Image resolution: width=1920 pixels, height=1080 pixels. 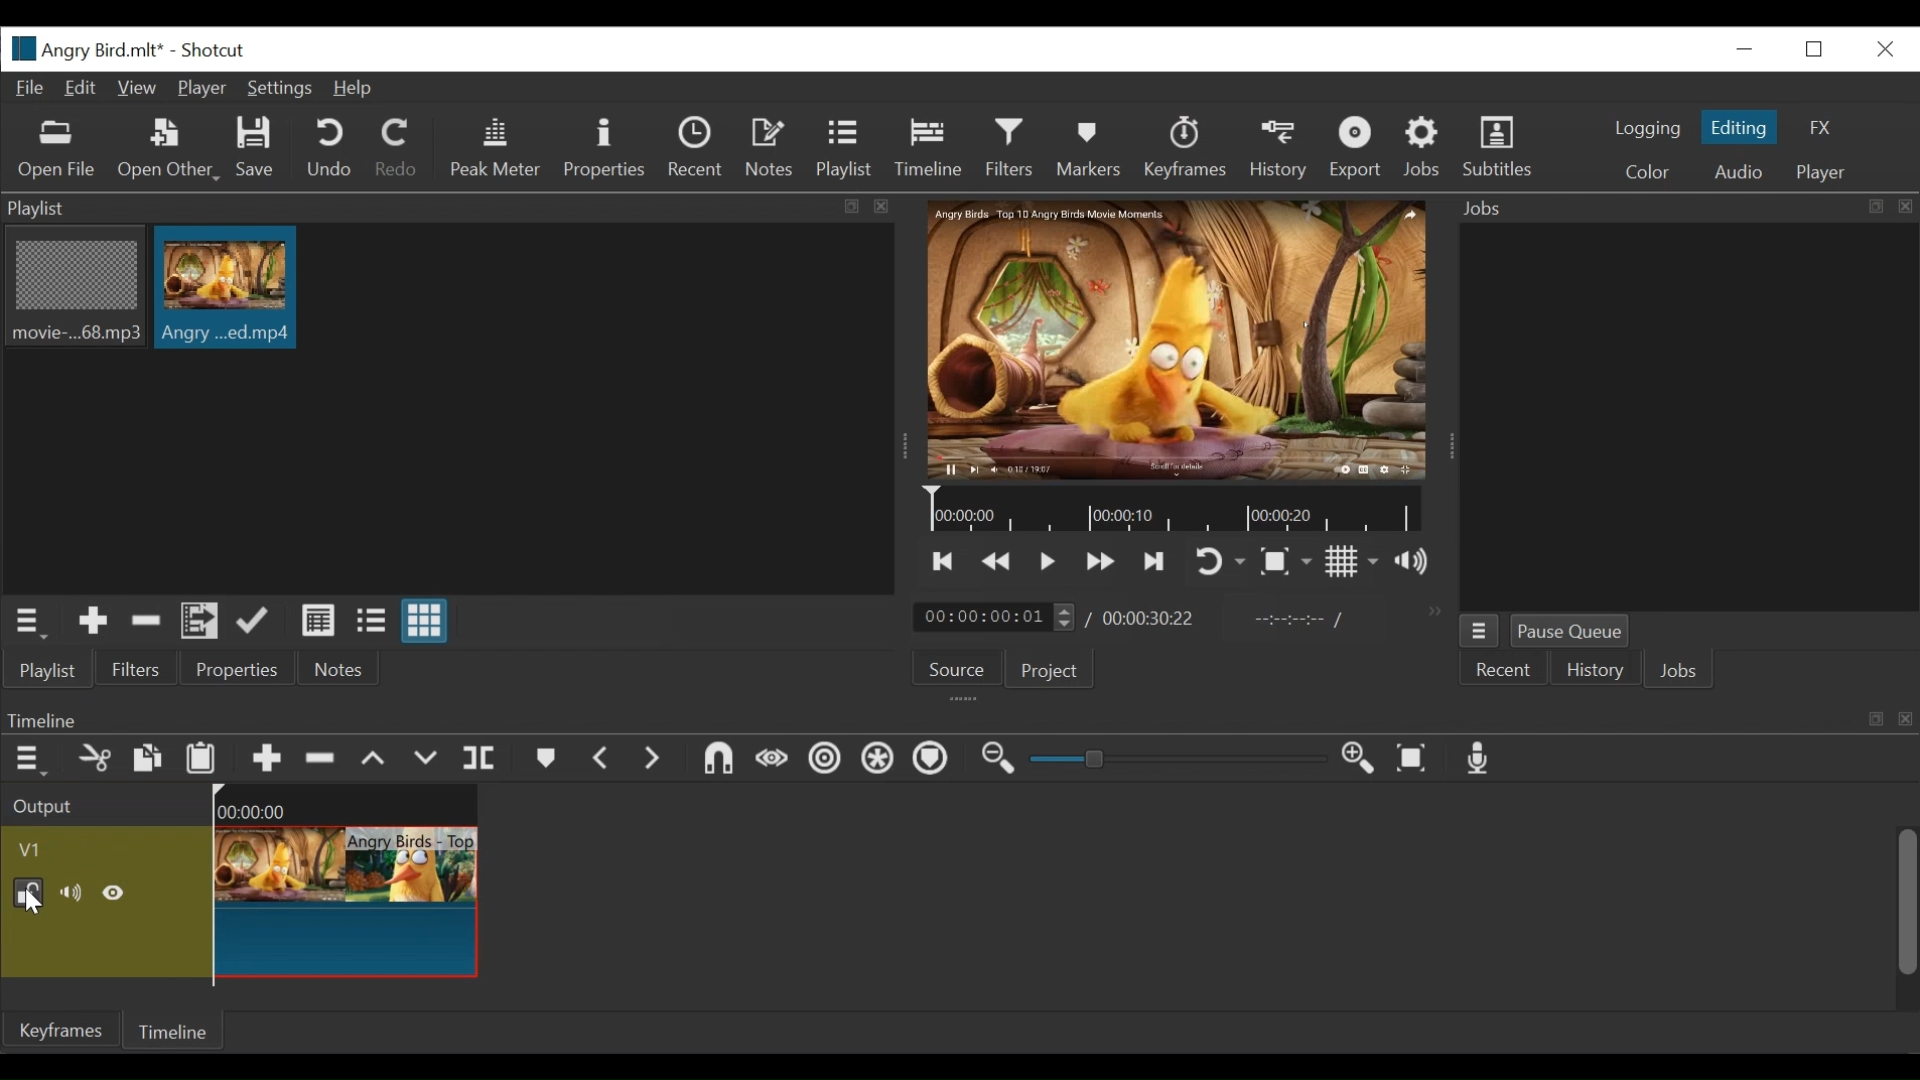 I want to click on History, so click(x=1279, y=150).